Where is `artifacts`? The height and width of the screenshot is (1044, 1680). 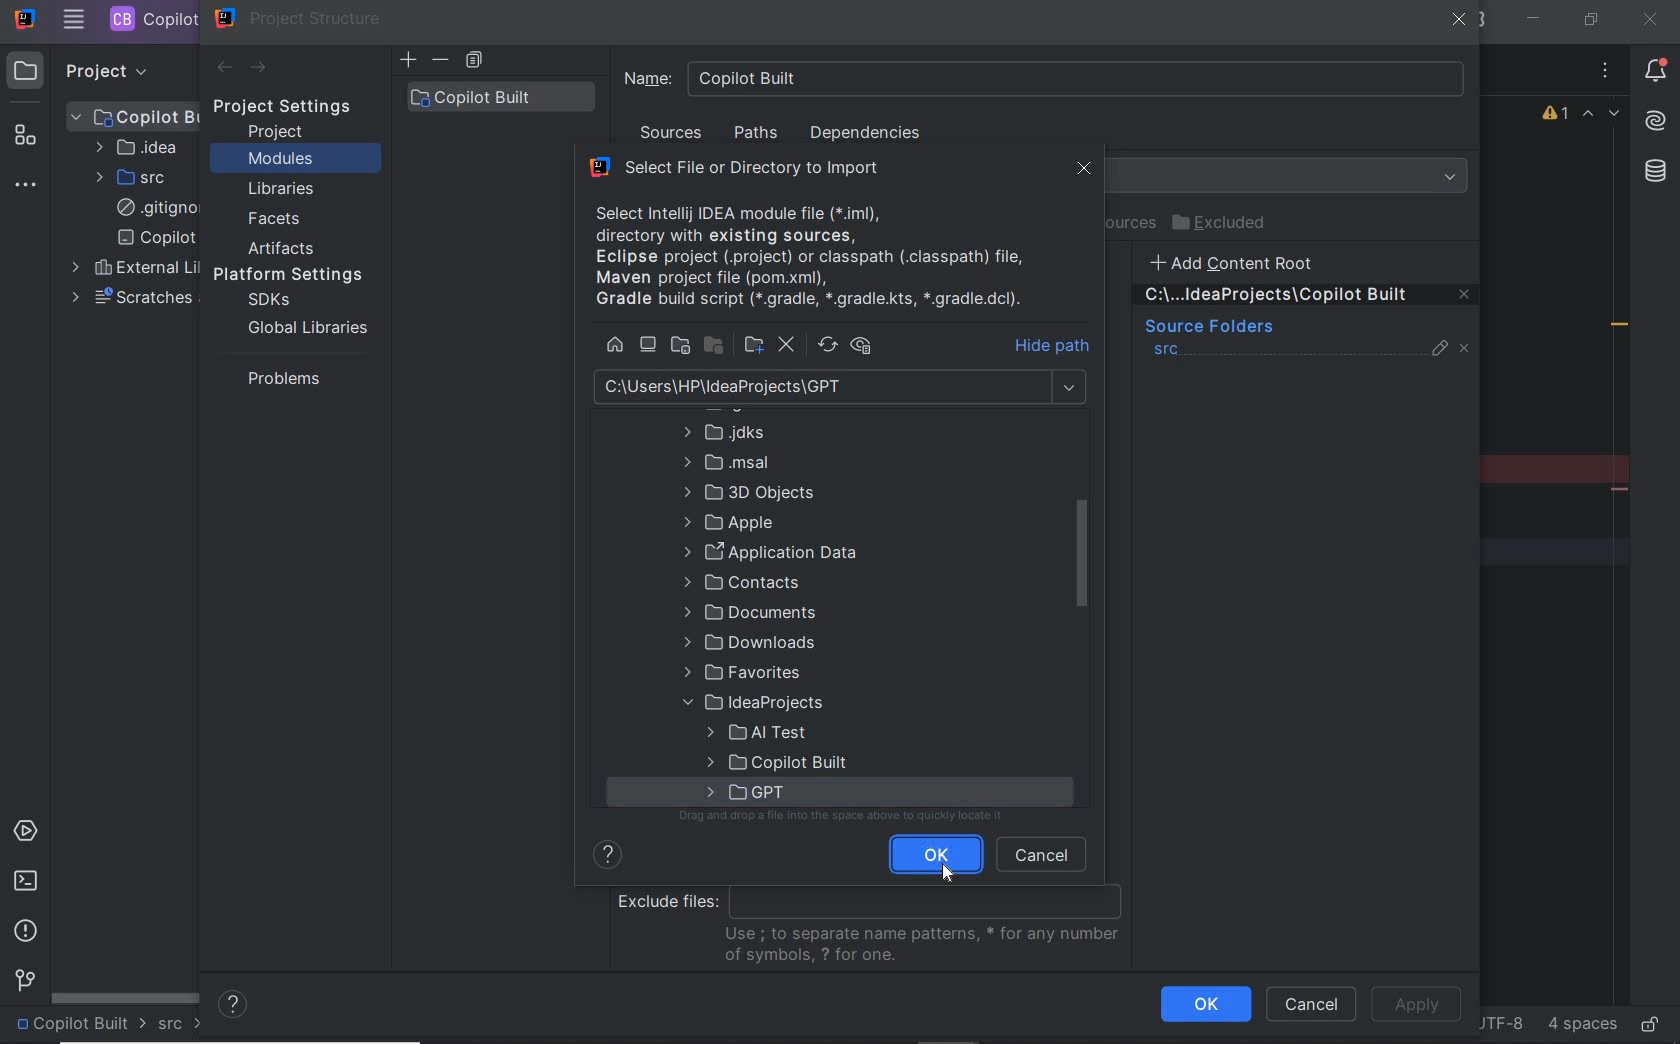 artifacts is located at coordinates (286, 248).